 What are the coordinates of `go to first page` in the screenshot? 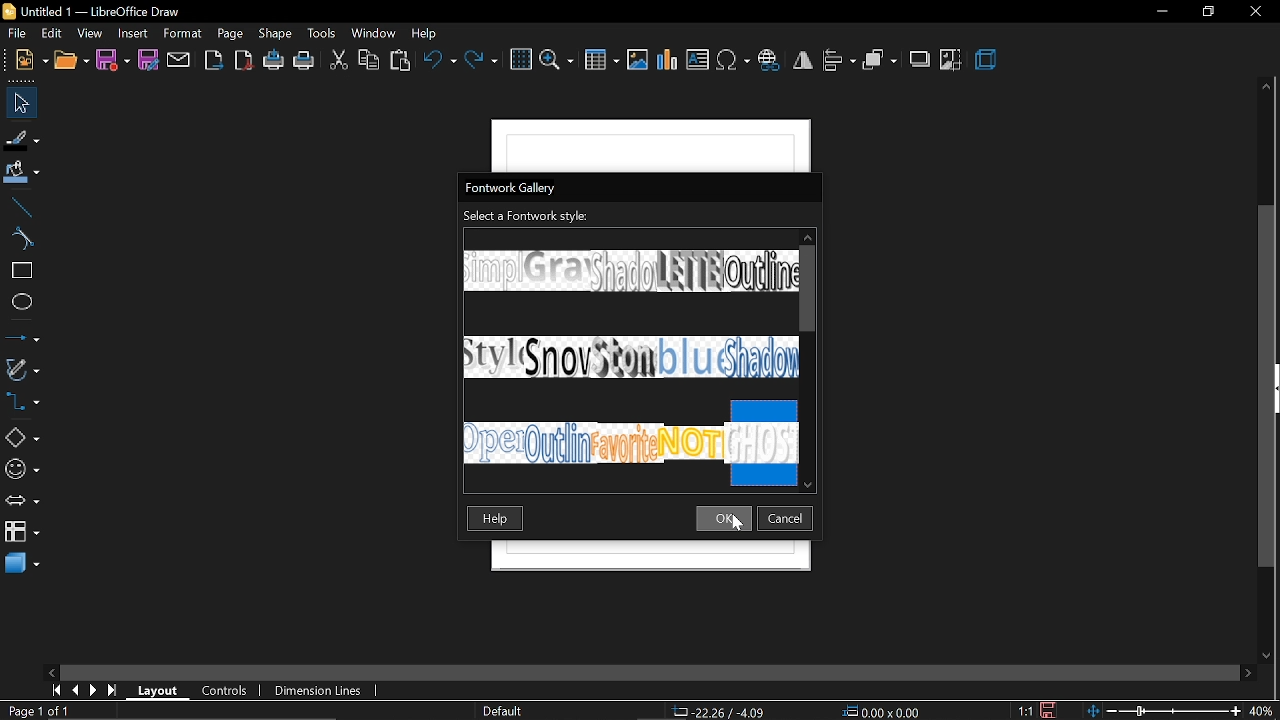 It's located at (53, 690).